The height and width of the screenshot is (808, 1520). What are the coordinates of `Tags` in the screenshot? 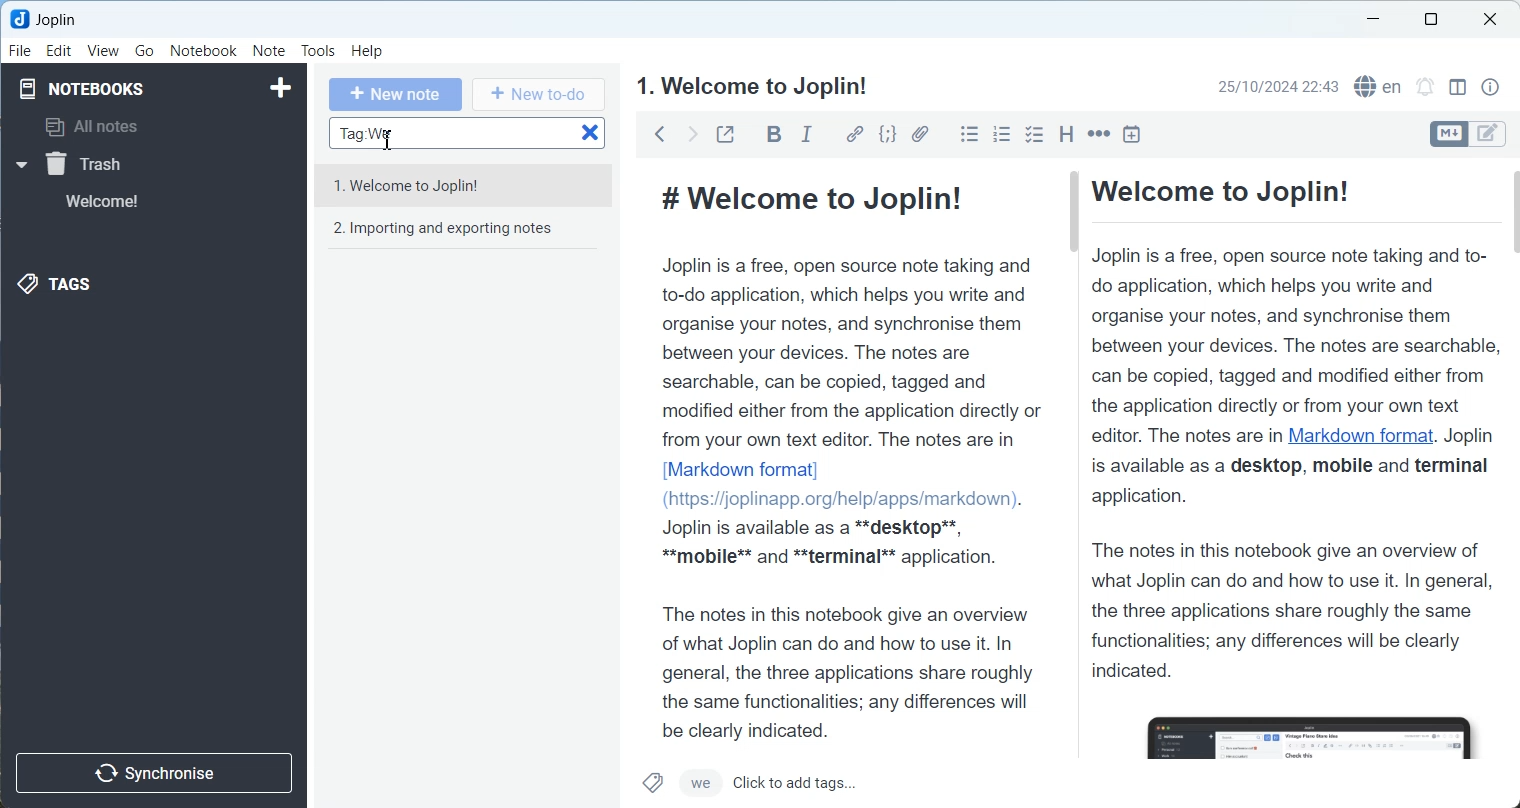 It's located at (651, 783).